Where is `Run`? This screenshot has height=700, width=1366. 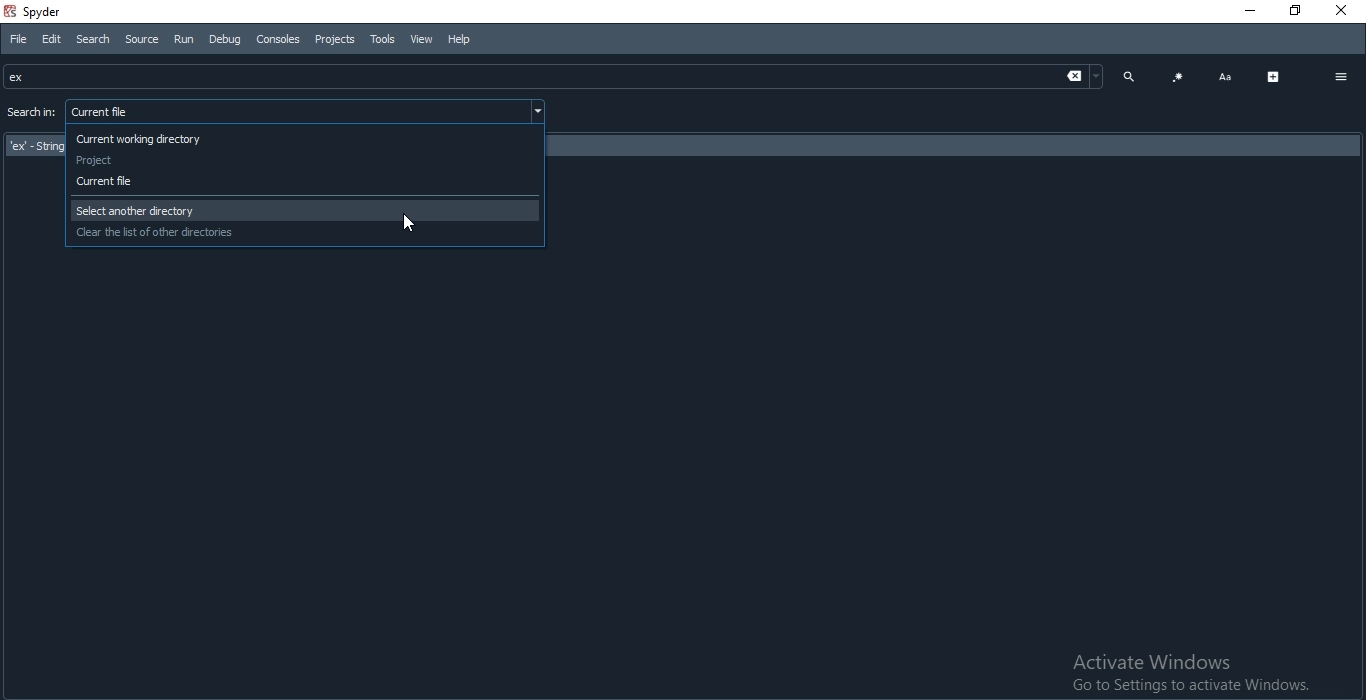 Run is located at coordinates (181, 40).